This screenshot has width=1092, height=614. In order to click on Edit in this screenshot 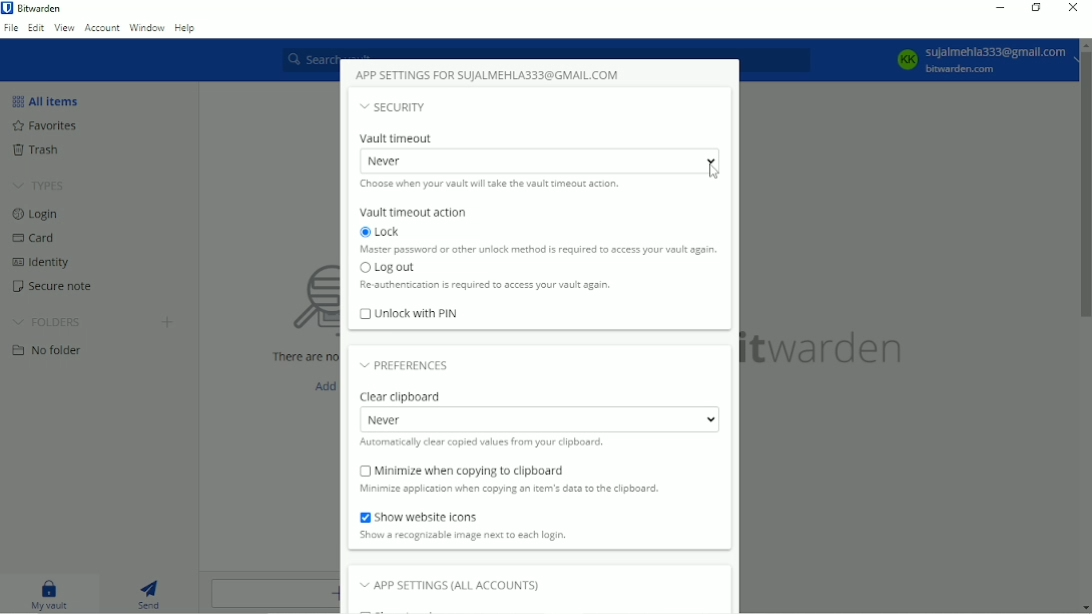, I will do `click(34, 29)`.